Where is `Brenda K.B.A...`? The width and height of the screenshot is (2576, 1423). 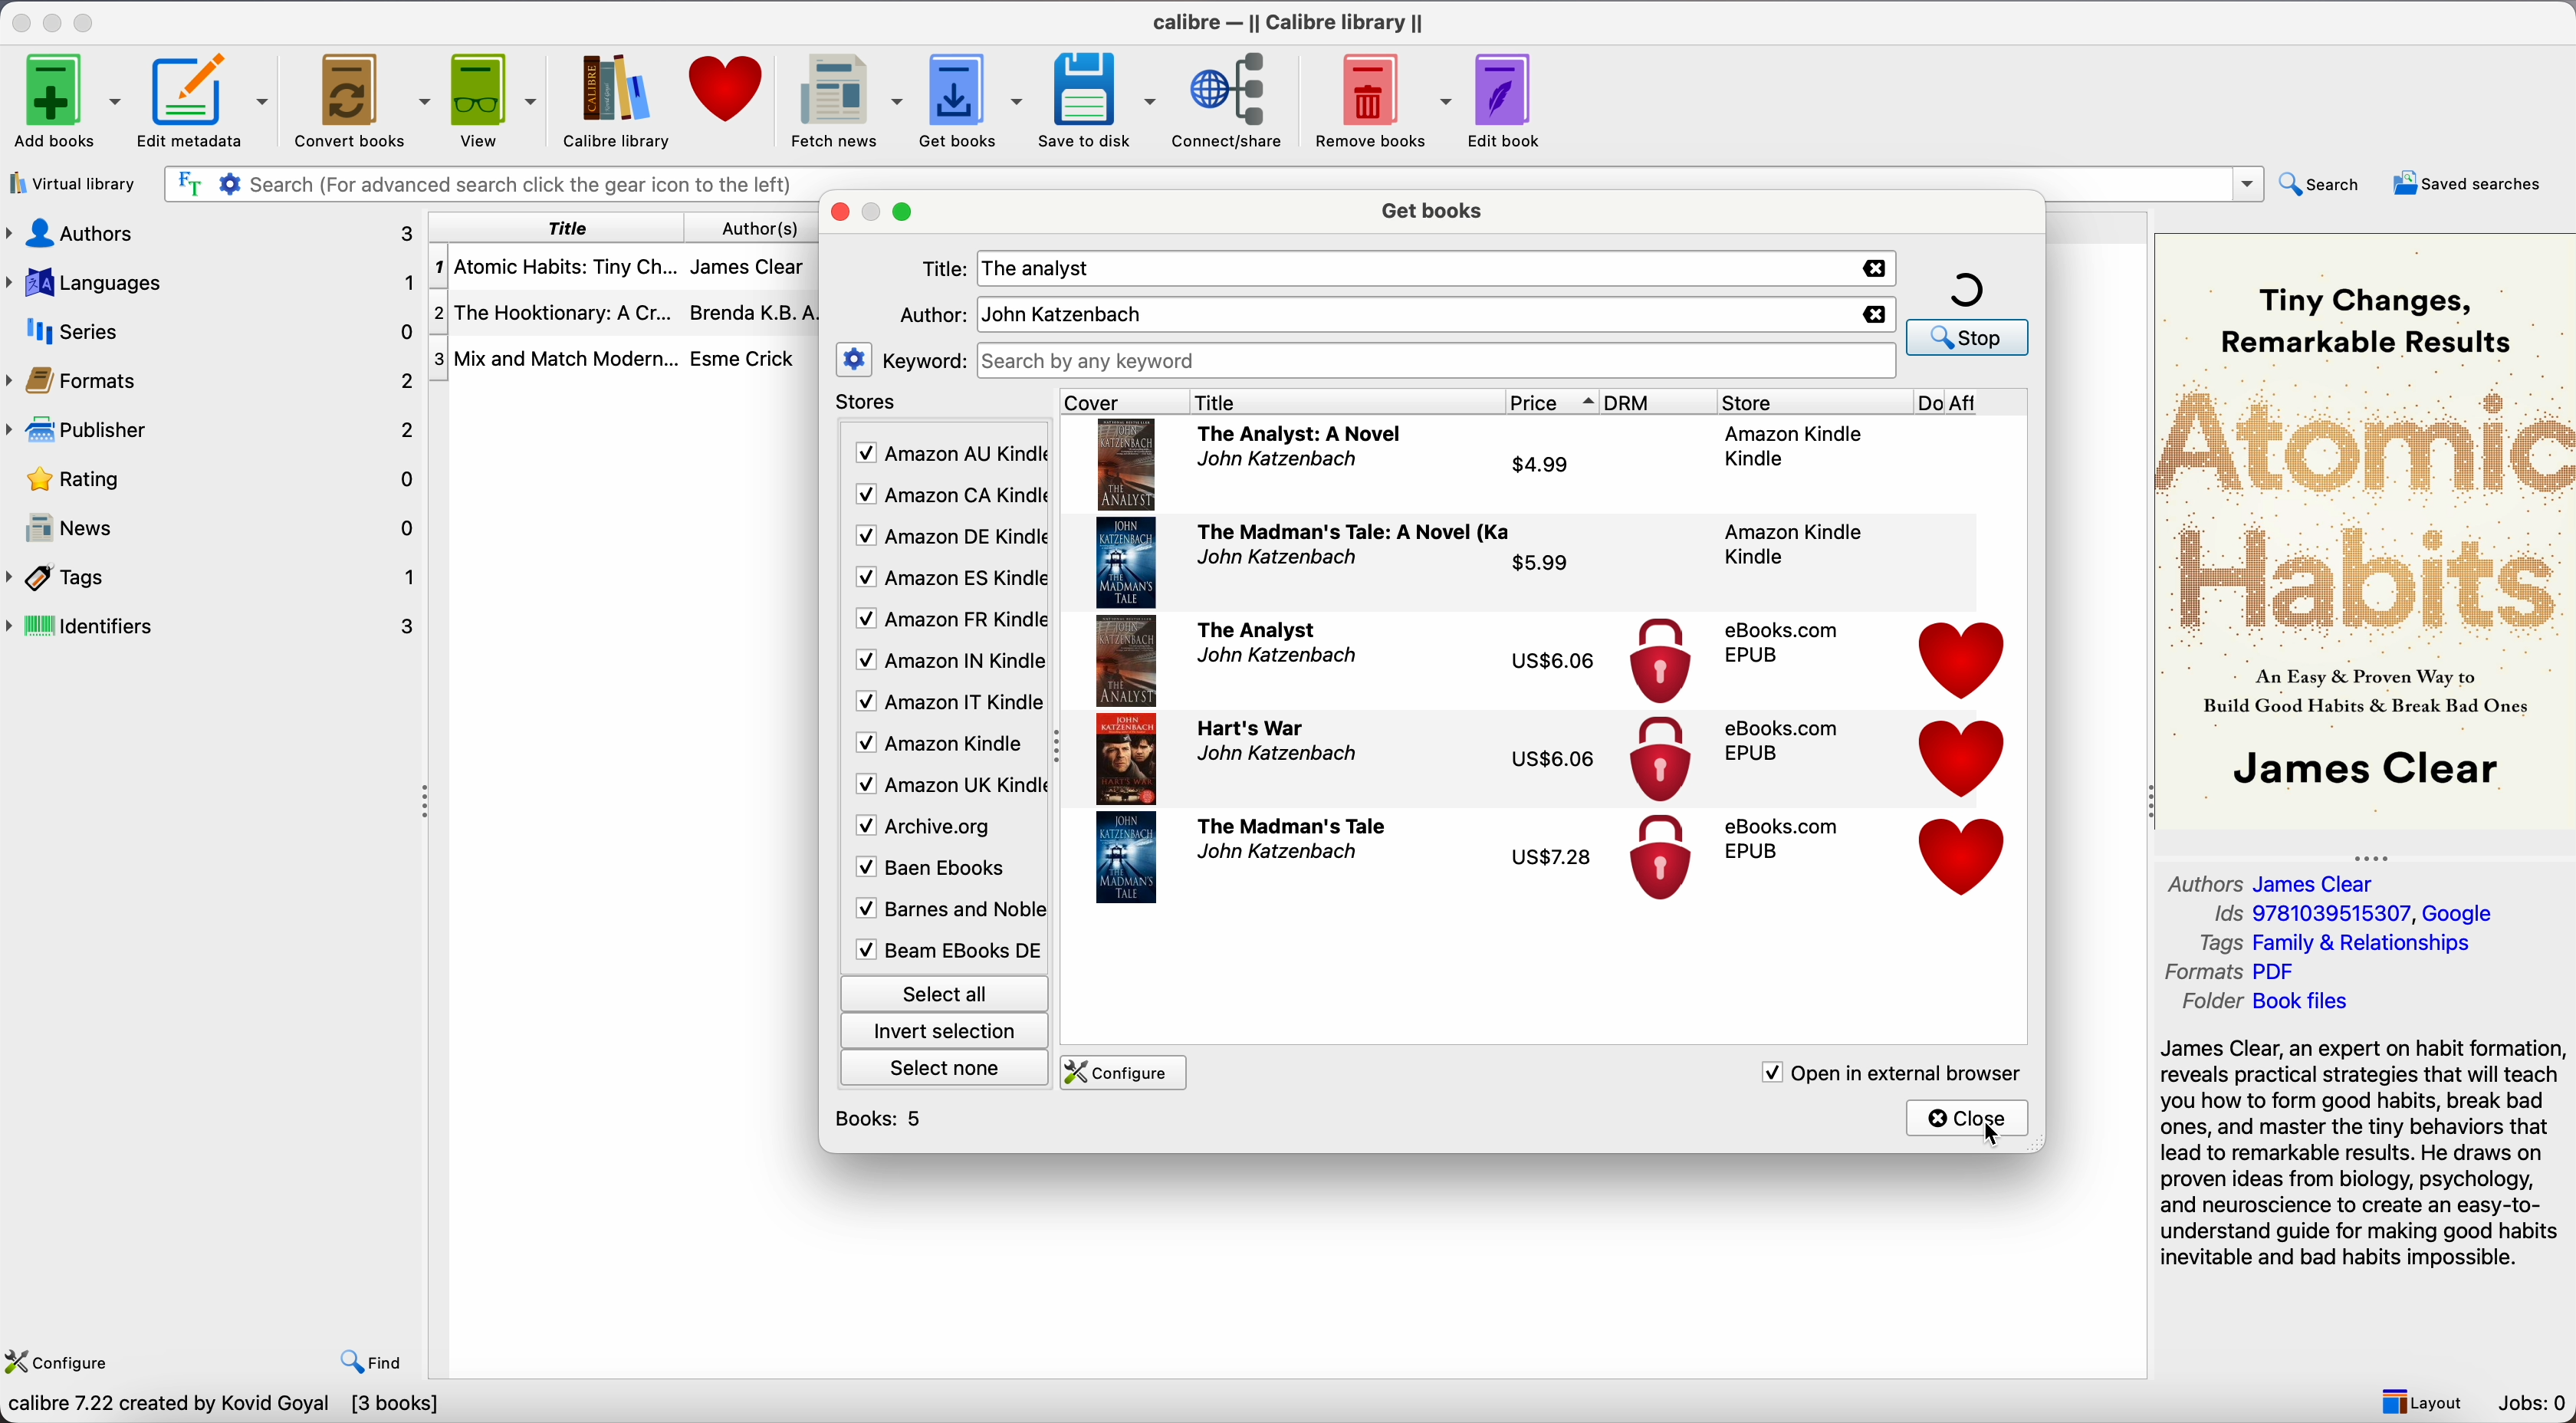 Brenda K.B.A... is located at coordinates (760, 312).